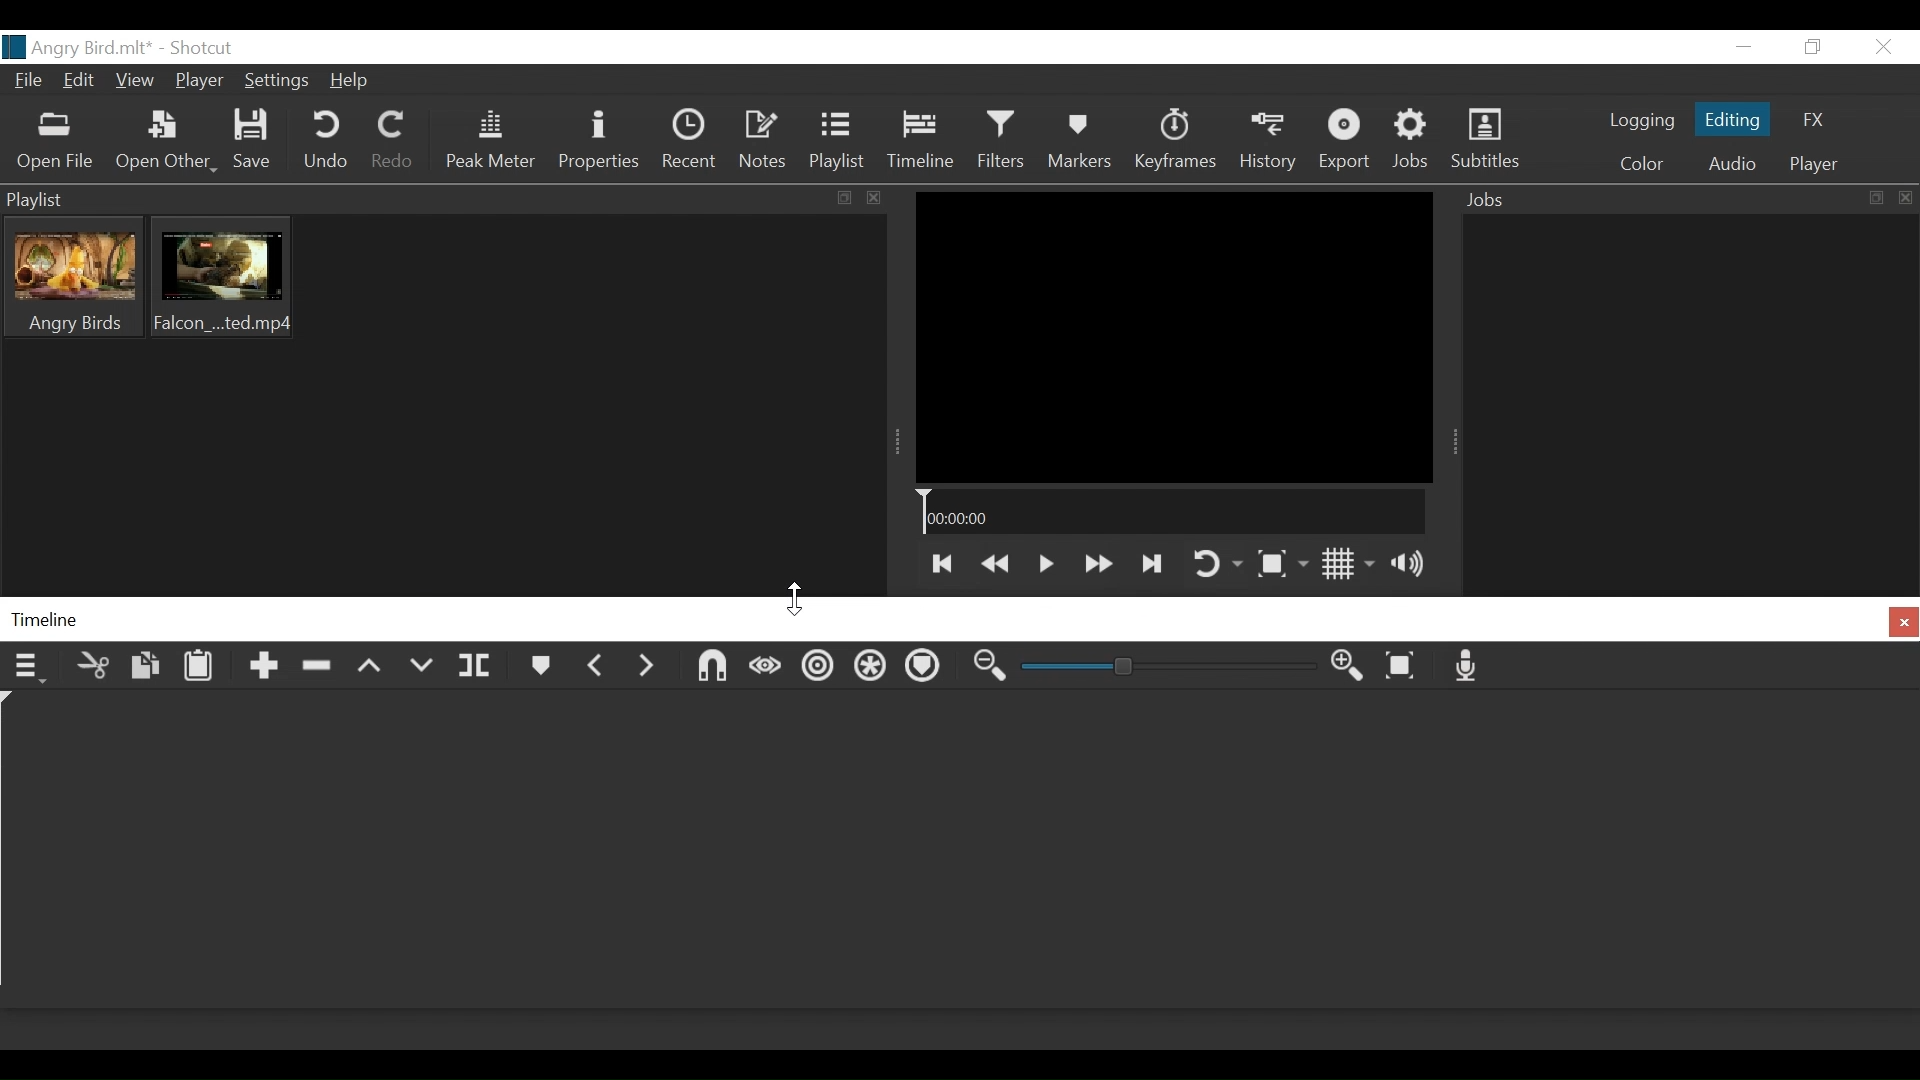 The image size is (1920, 1080). What do you see at coordinates (137, 80) in the screenshot?
I see `View` at bounding box center [137, 80].